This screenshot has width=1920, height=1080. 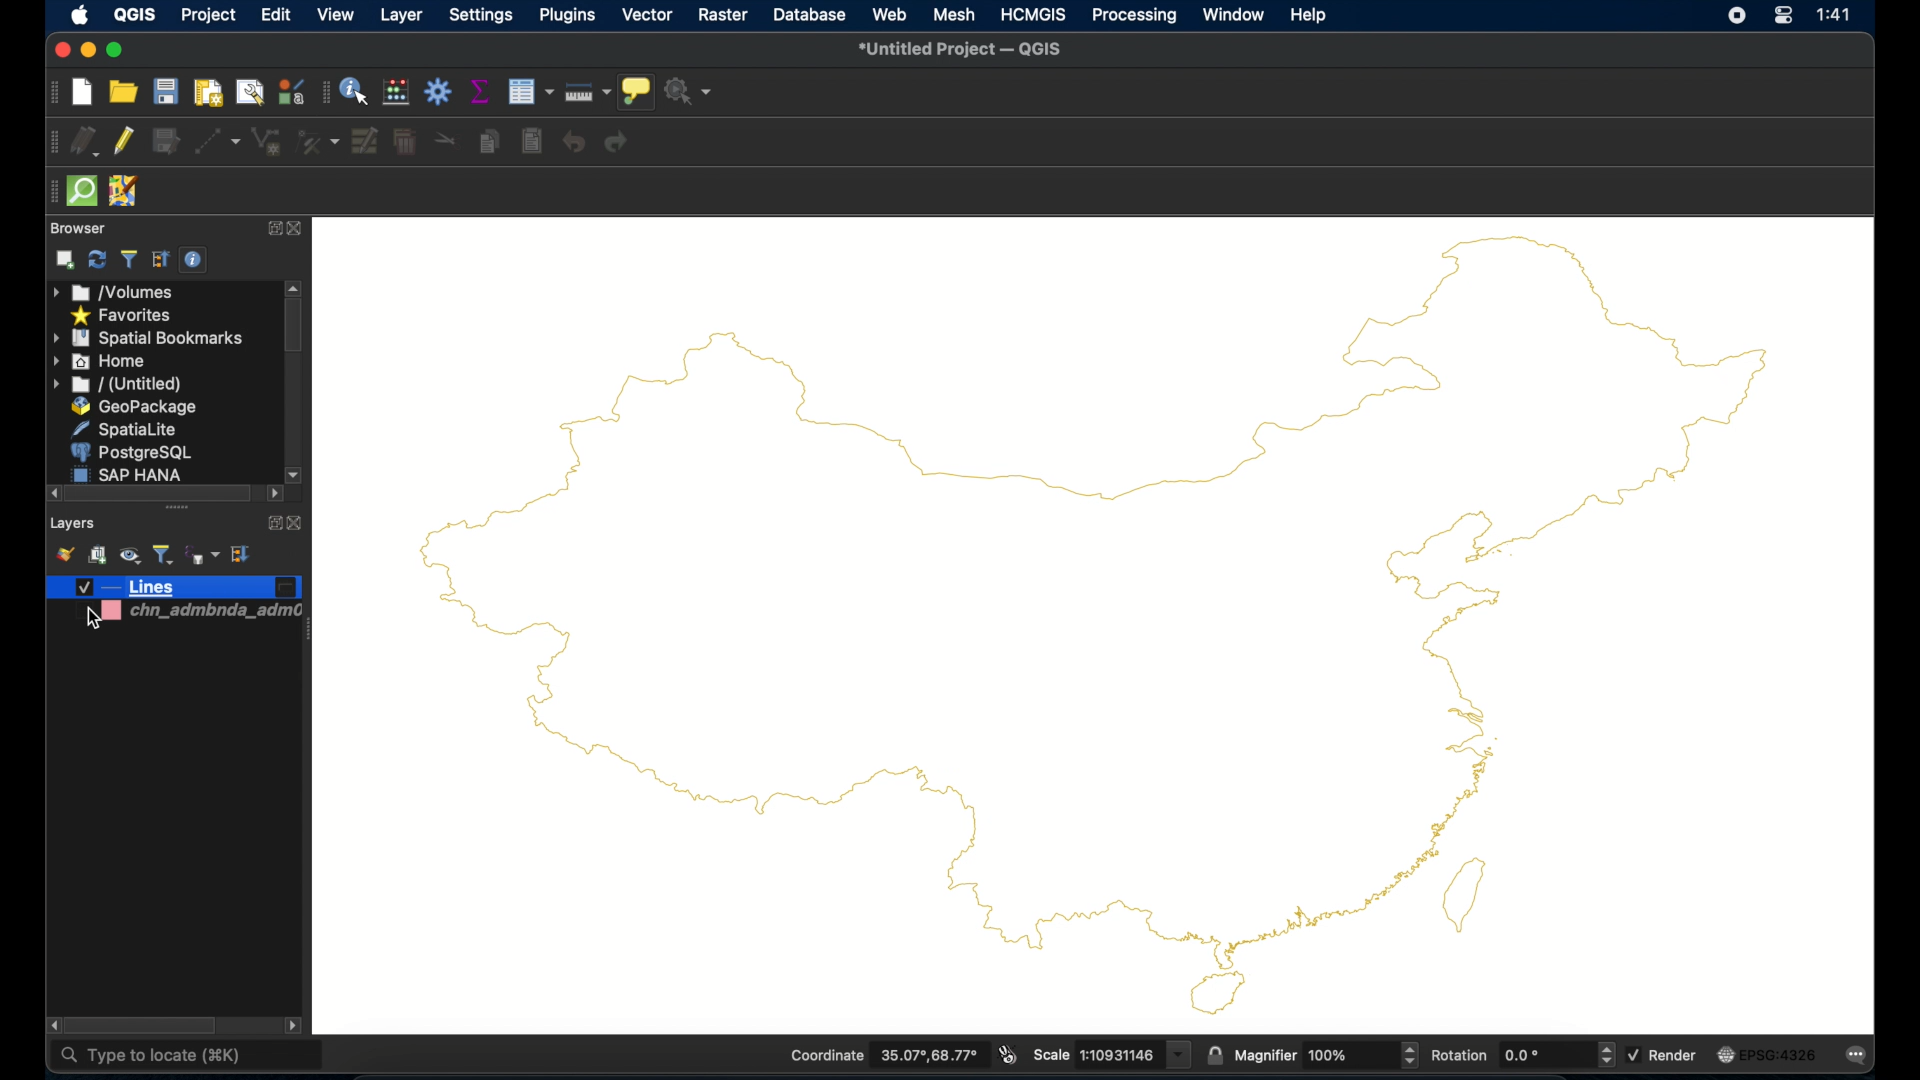 I want to click on plugins, so click(x=565, y=15).